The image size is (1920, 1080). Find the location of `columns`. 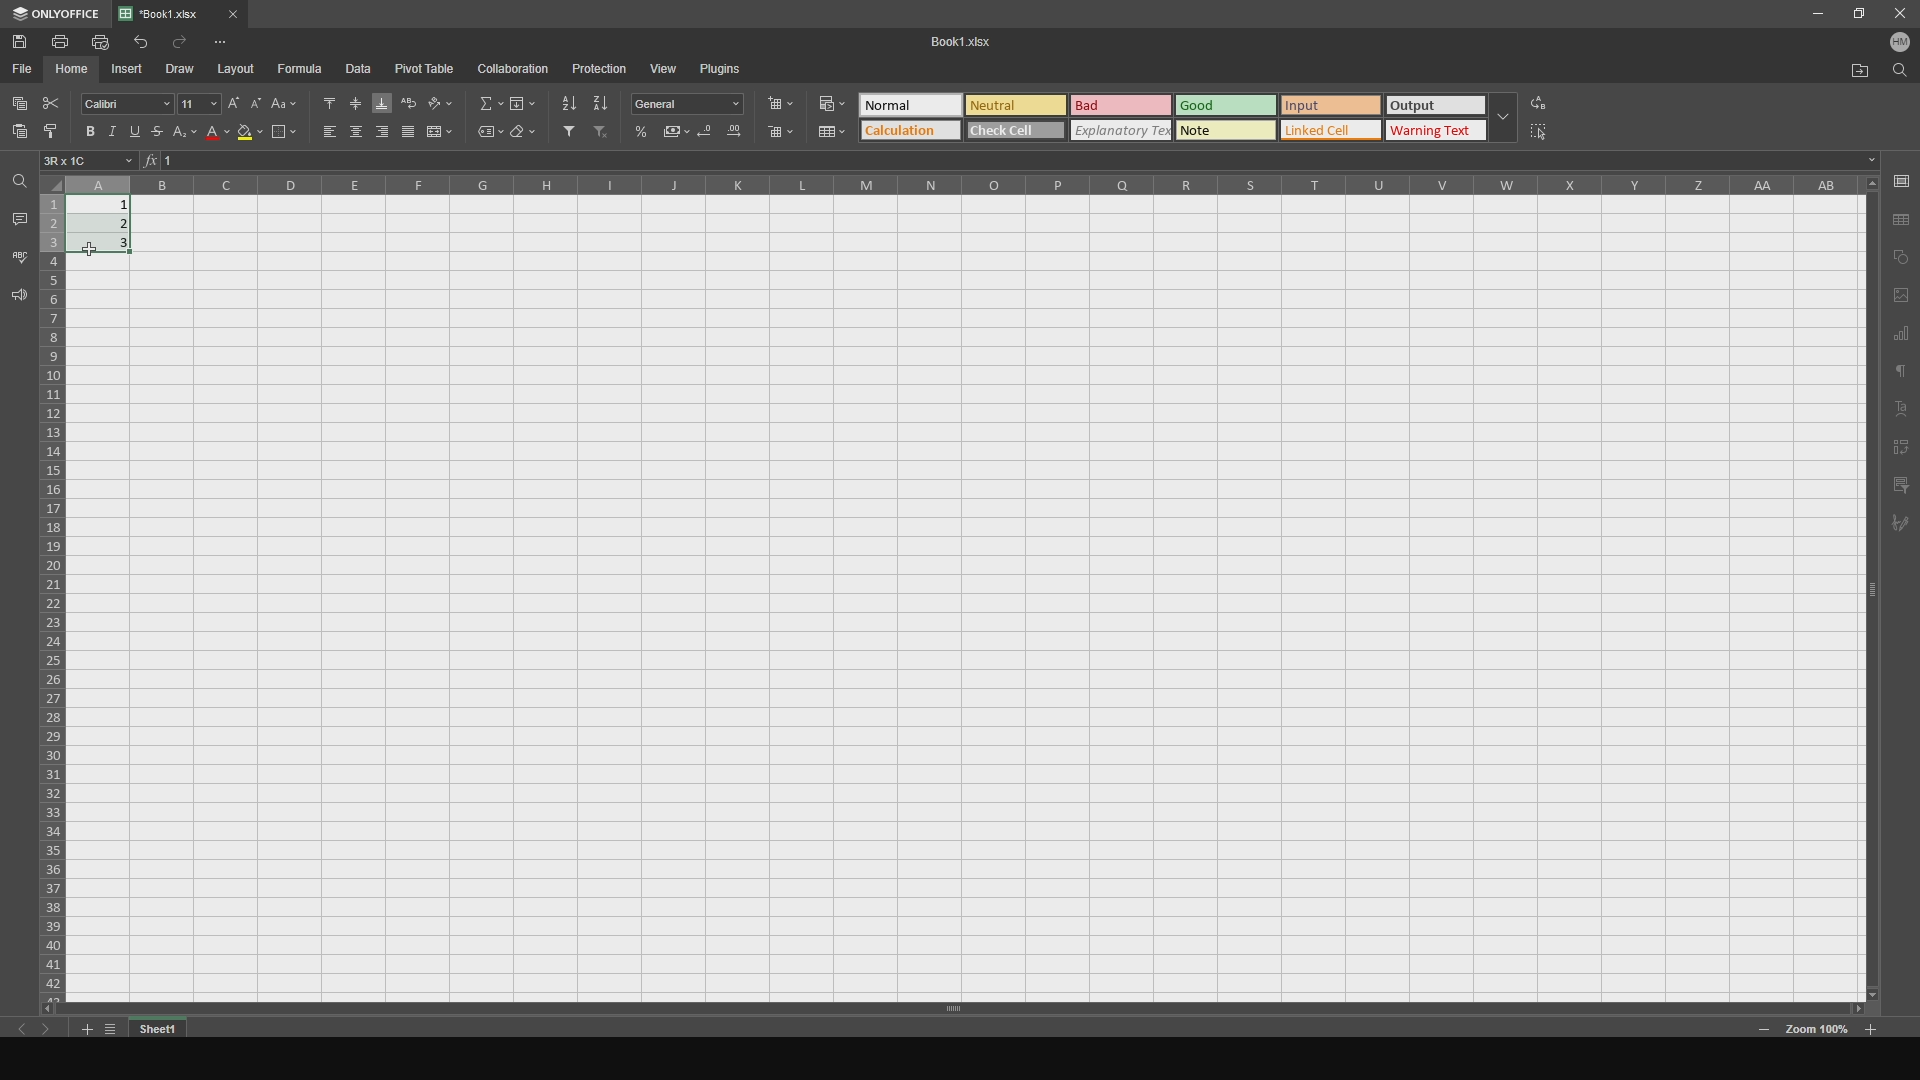

columns is located at coordinates (967, 184).